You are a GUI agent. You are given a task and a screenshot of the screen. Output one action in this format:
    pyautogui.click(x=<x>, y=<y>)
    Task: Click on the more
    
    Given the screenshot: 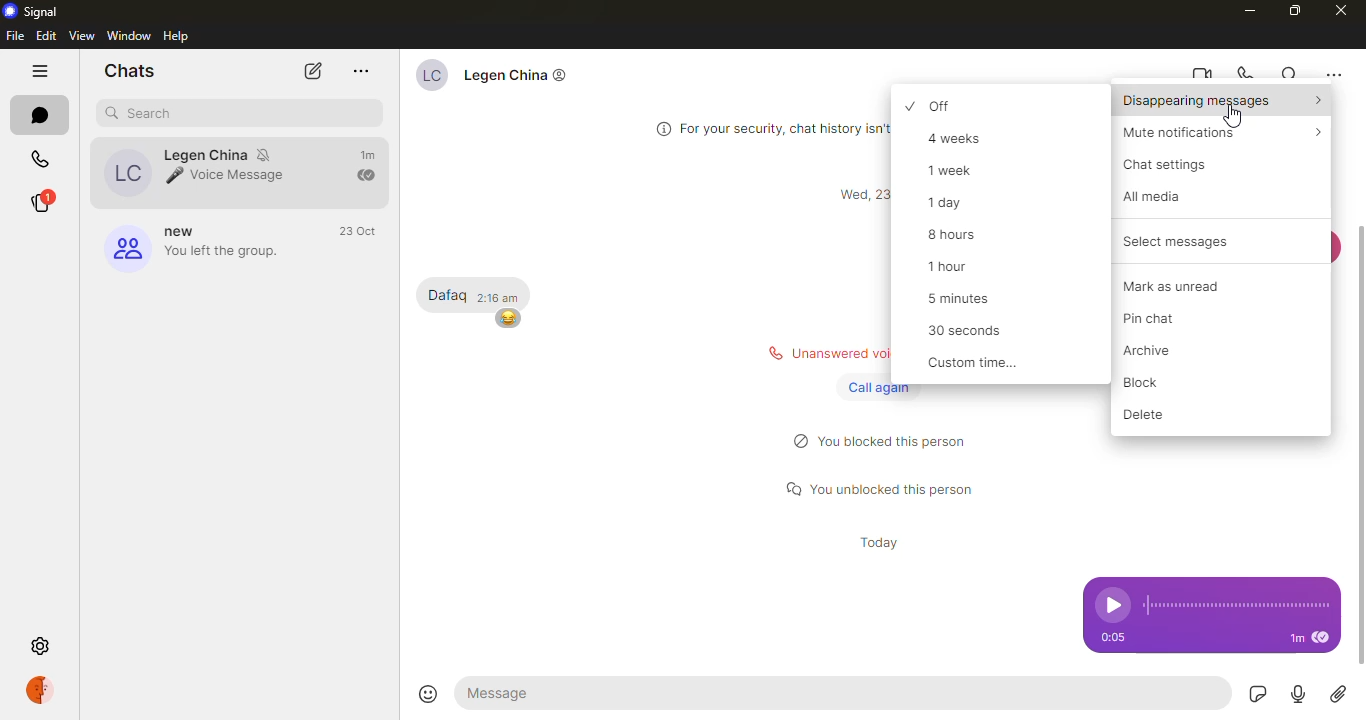 What is the action you would take?
    pyautogui.click(x=360, y=71)
    